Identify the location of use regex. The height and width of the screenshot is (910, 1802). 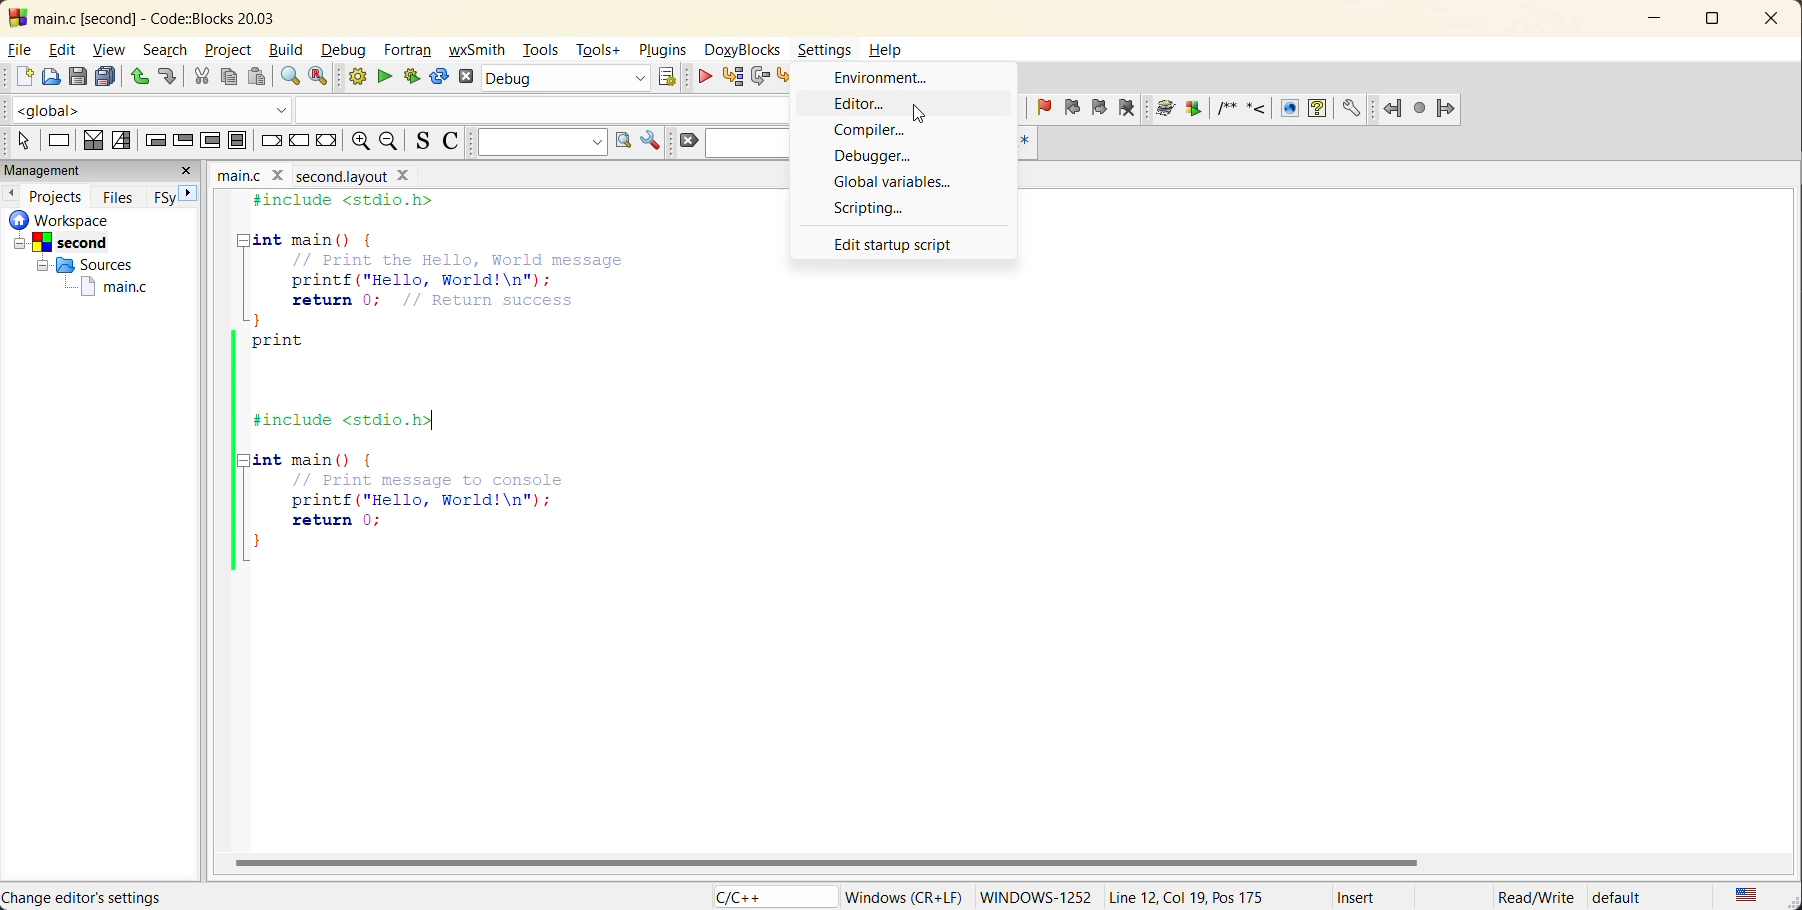
(1030, 139).